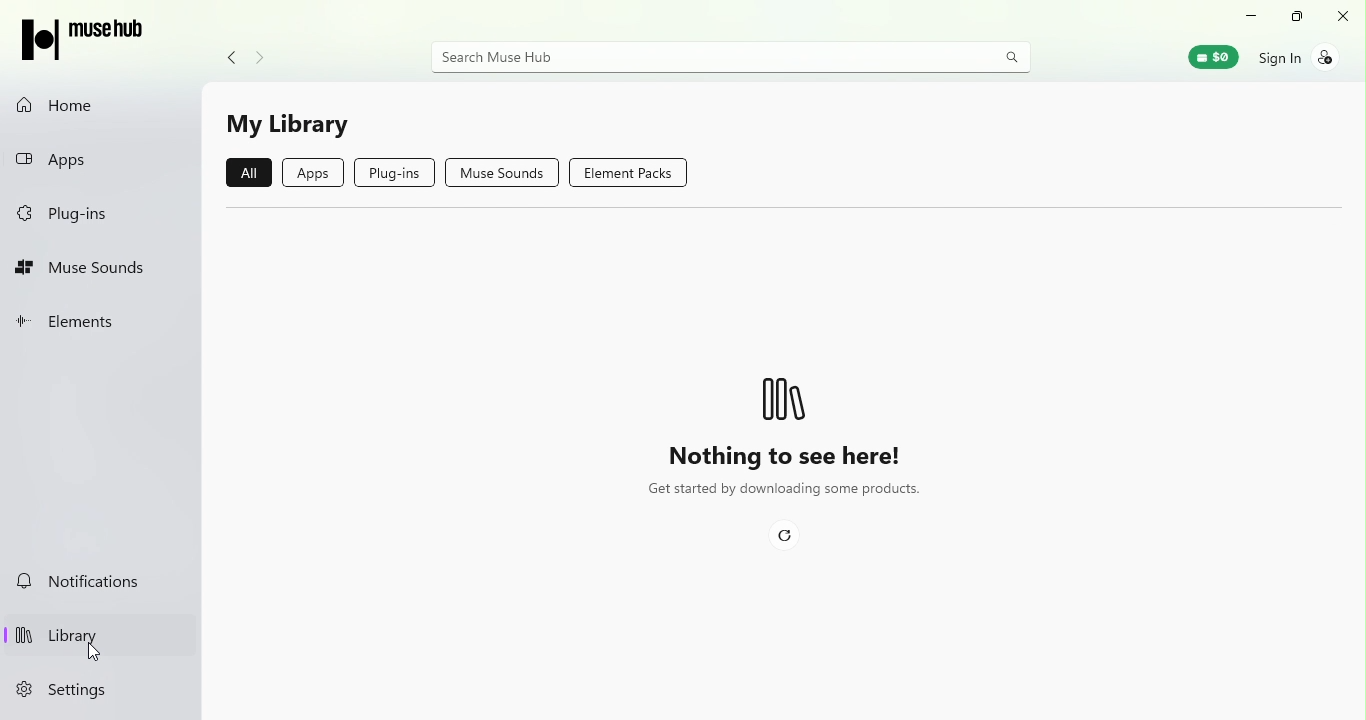 The height and width of the screenshot is (720, 1366). Describe the element at coordinates (782, 394) in the screenshot. I see `library logo` at that location.